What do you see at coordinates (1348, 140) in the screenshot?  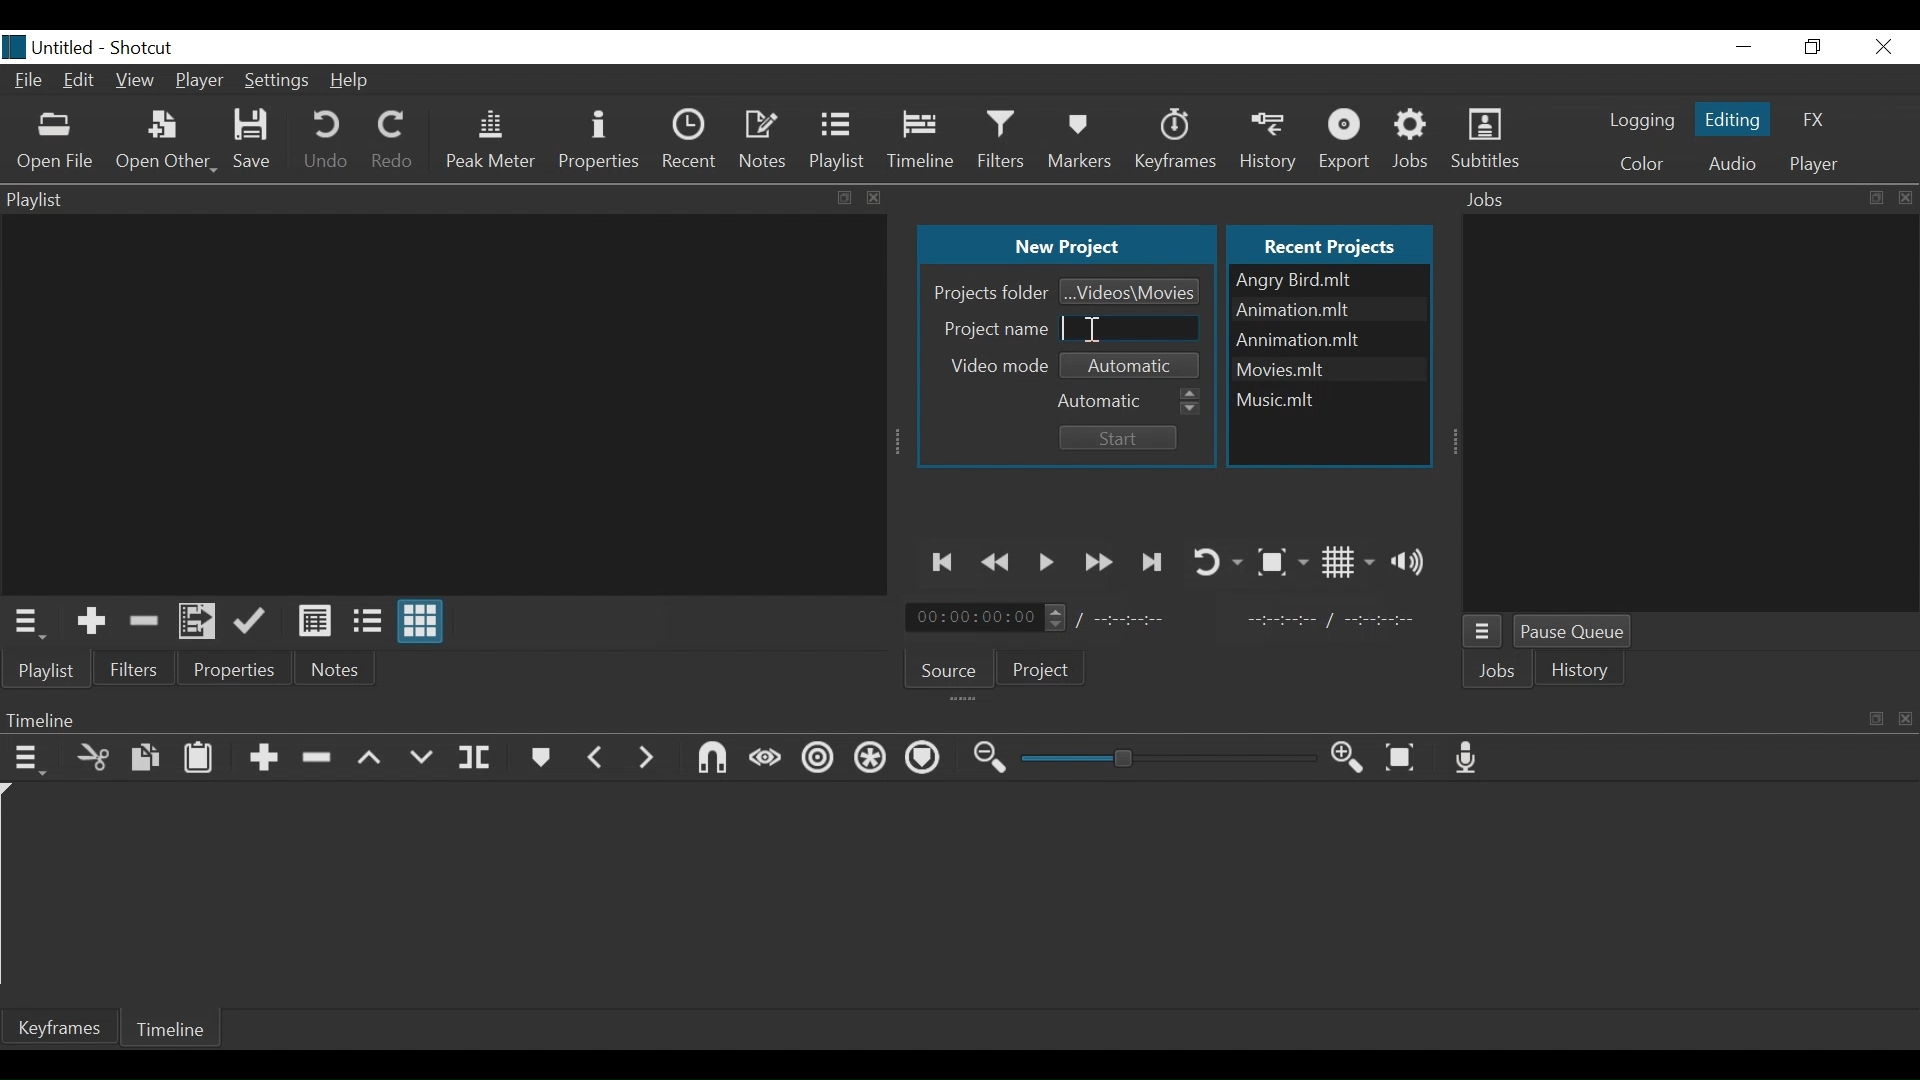 I see `Export` at bounding box center [1348, 140].